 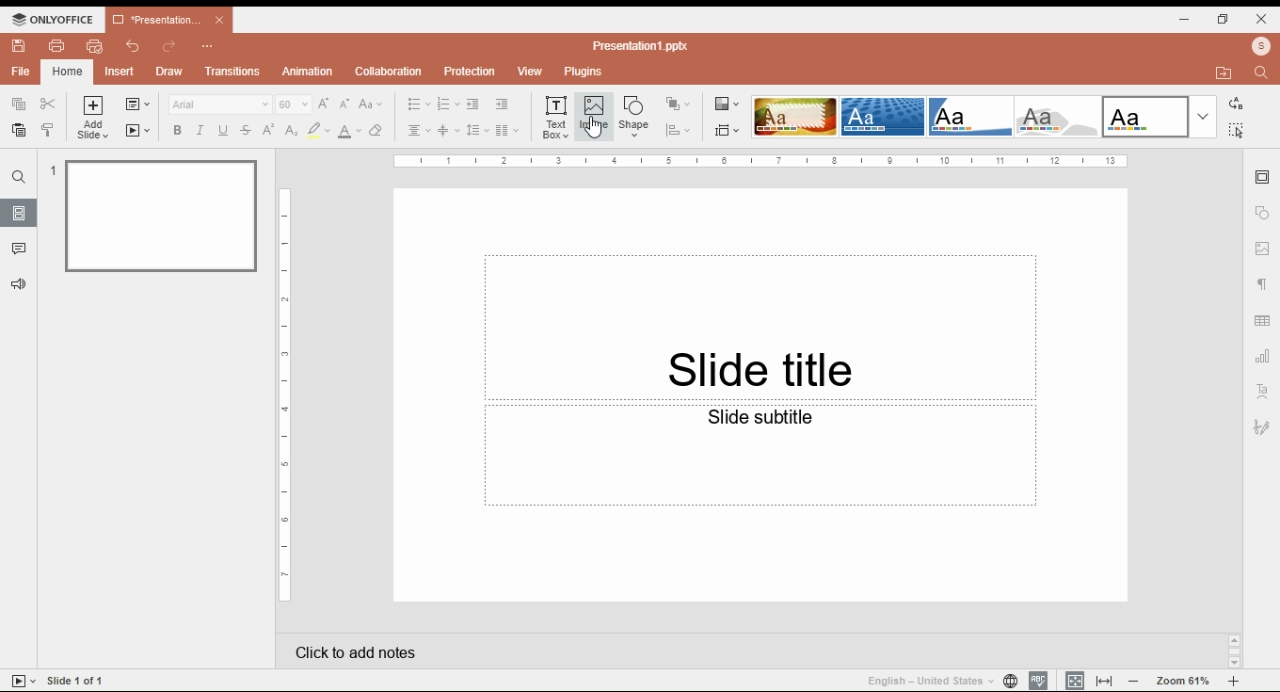 I want to click on text art  settings, so click(x=1262, y=390).